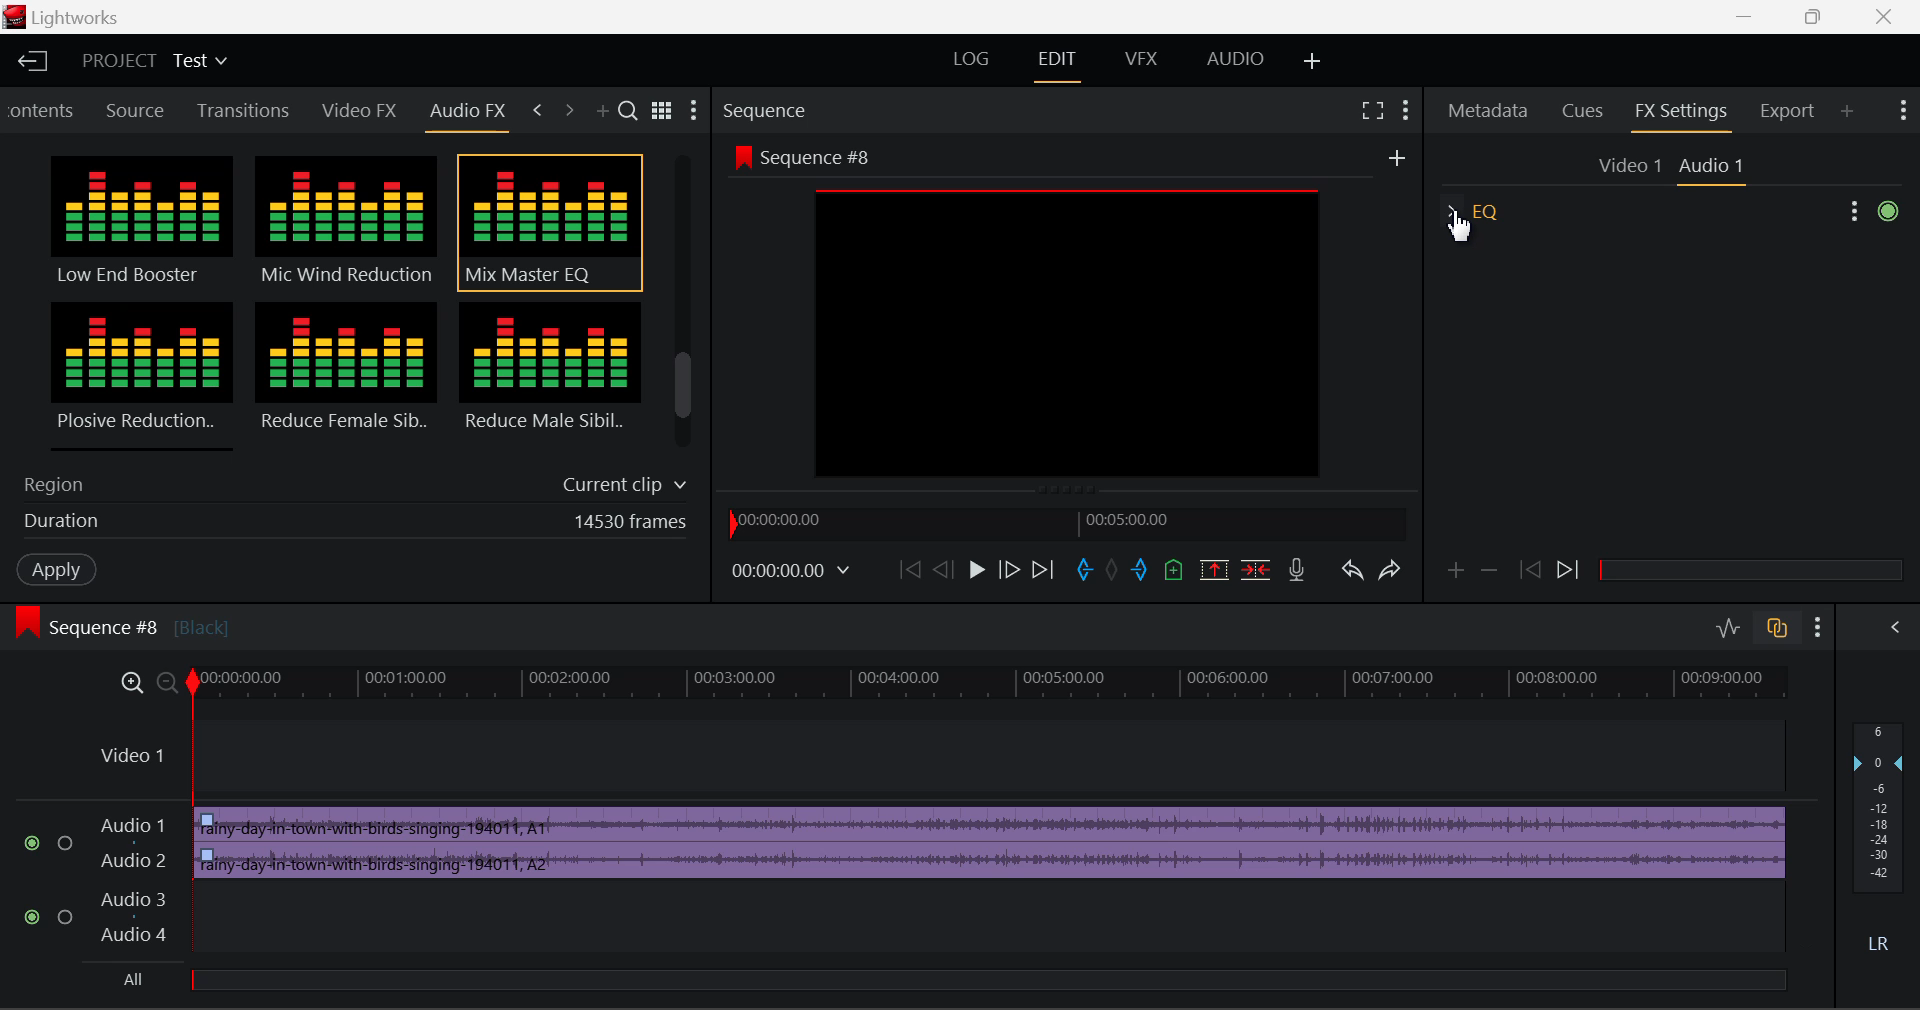  What do you see at coordinates (1682, 115) in the screenshot?
I see `FX Settings Open` at bounding box center [1682, 115].